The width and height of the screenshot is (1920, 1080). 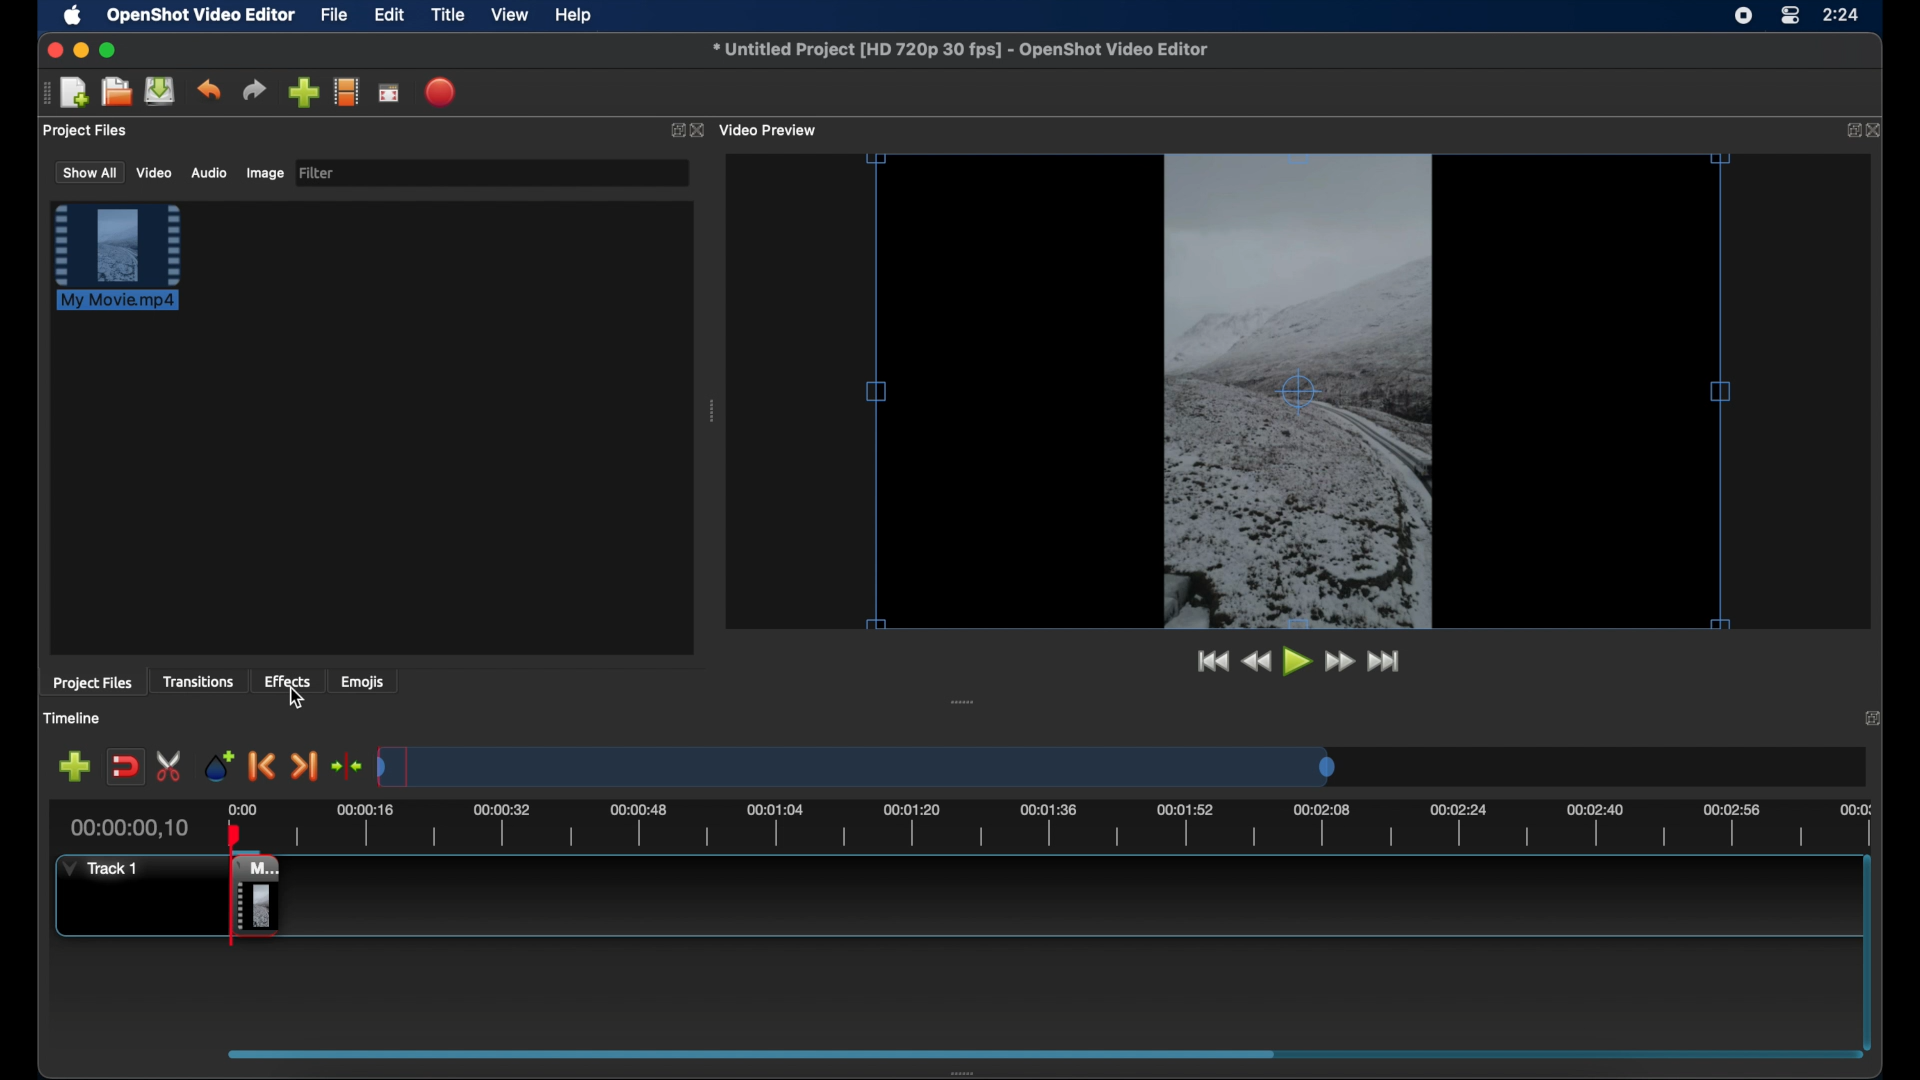 I want to click on show all, so click(x=88, y=172).